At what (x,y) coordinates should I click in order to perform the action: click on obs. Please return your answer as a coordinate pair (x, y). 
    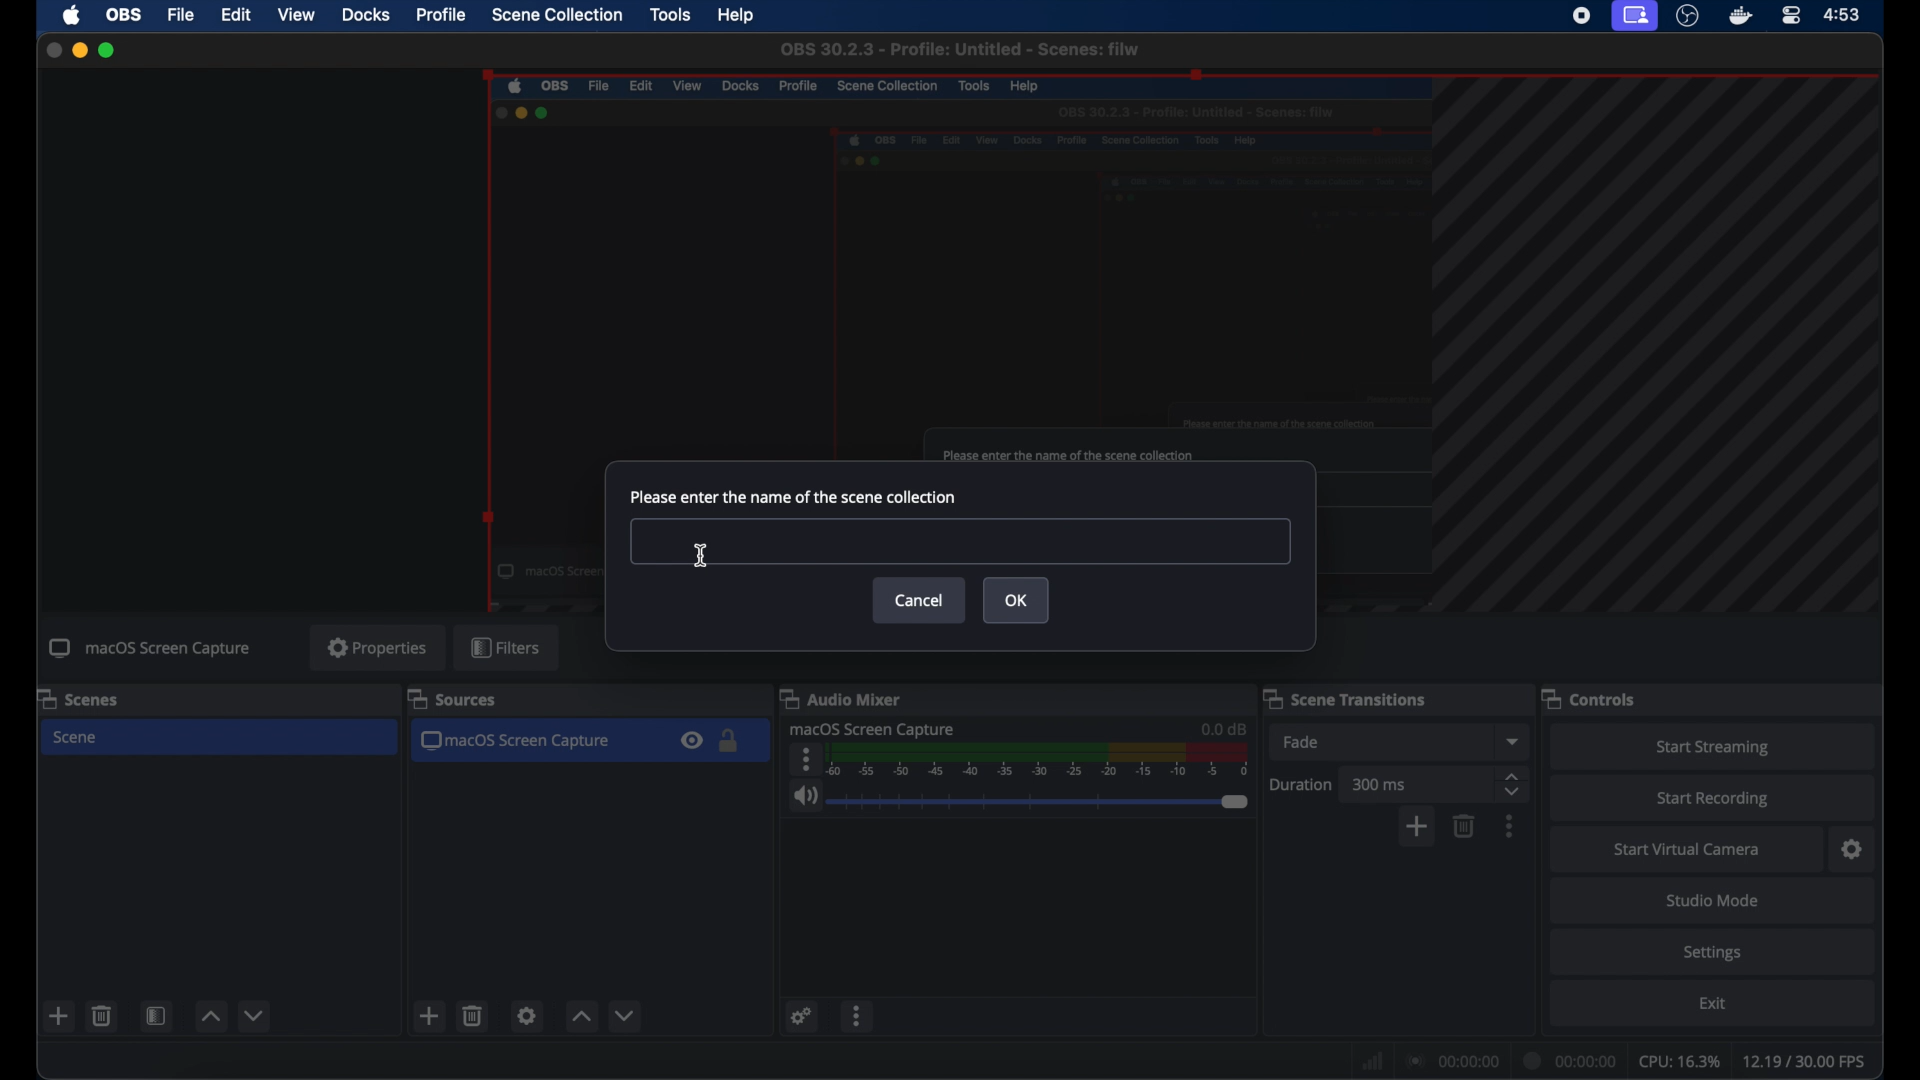
    Looking at the image, I should click on (124, 15).